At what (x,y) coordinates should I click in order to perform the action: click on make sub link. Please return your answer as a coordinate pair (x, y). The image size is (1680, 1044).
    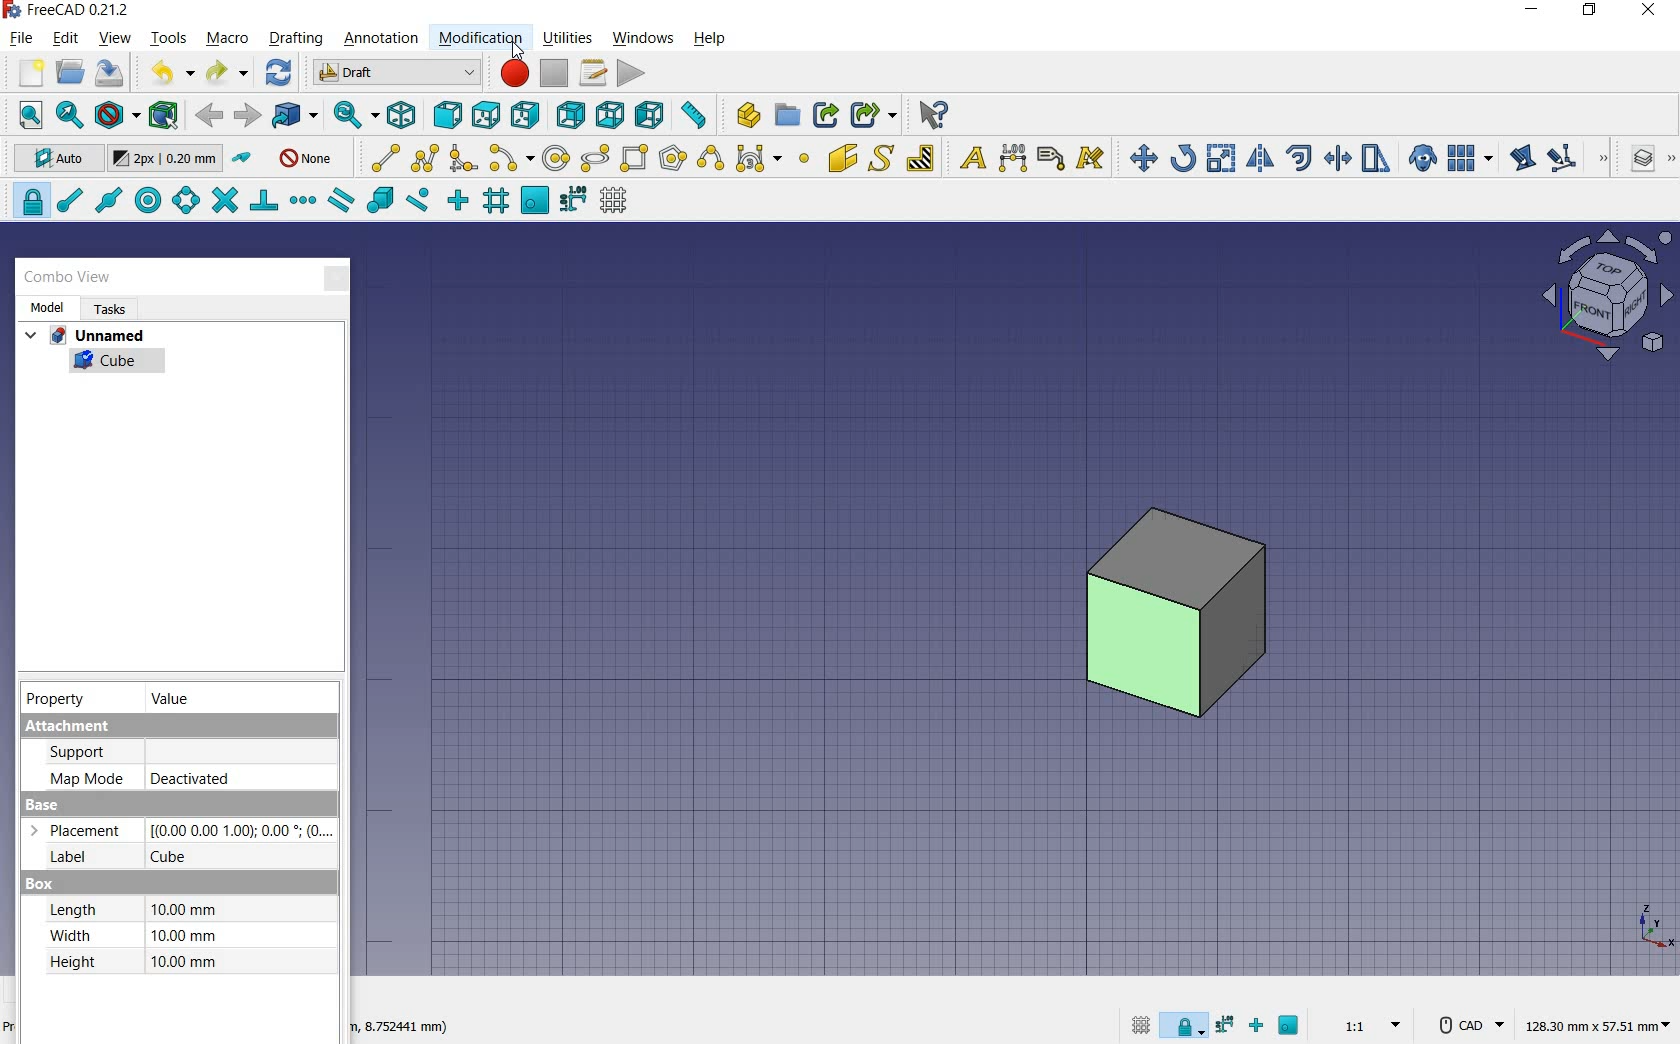
    Looking at the image, I should click on (873, 115).